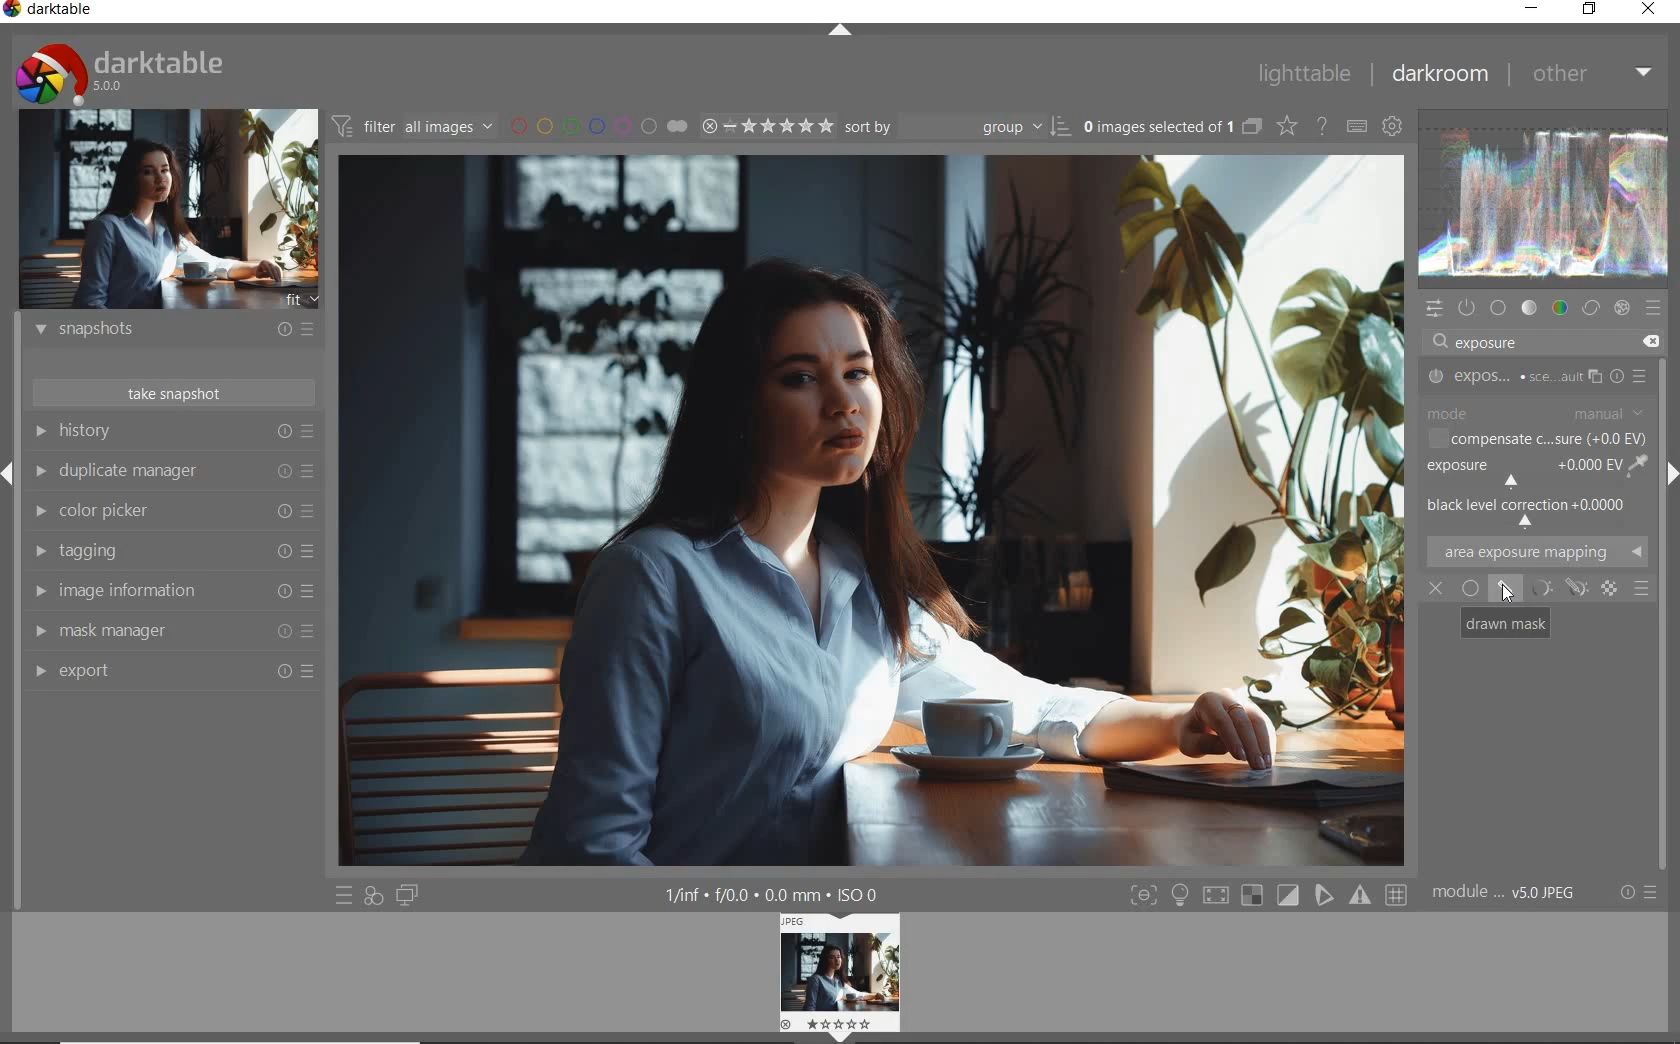  Describe the element at coordinates (372, 897) in the screenshot. I see `quick access for applying any of your styles` at that location.